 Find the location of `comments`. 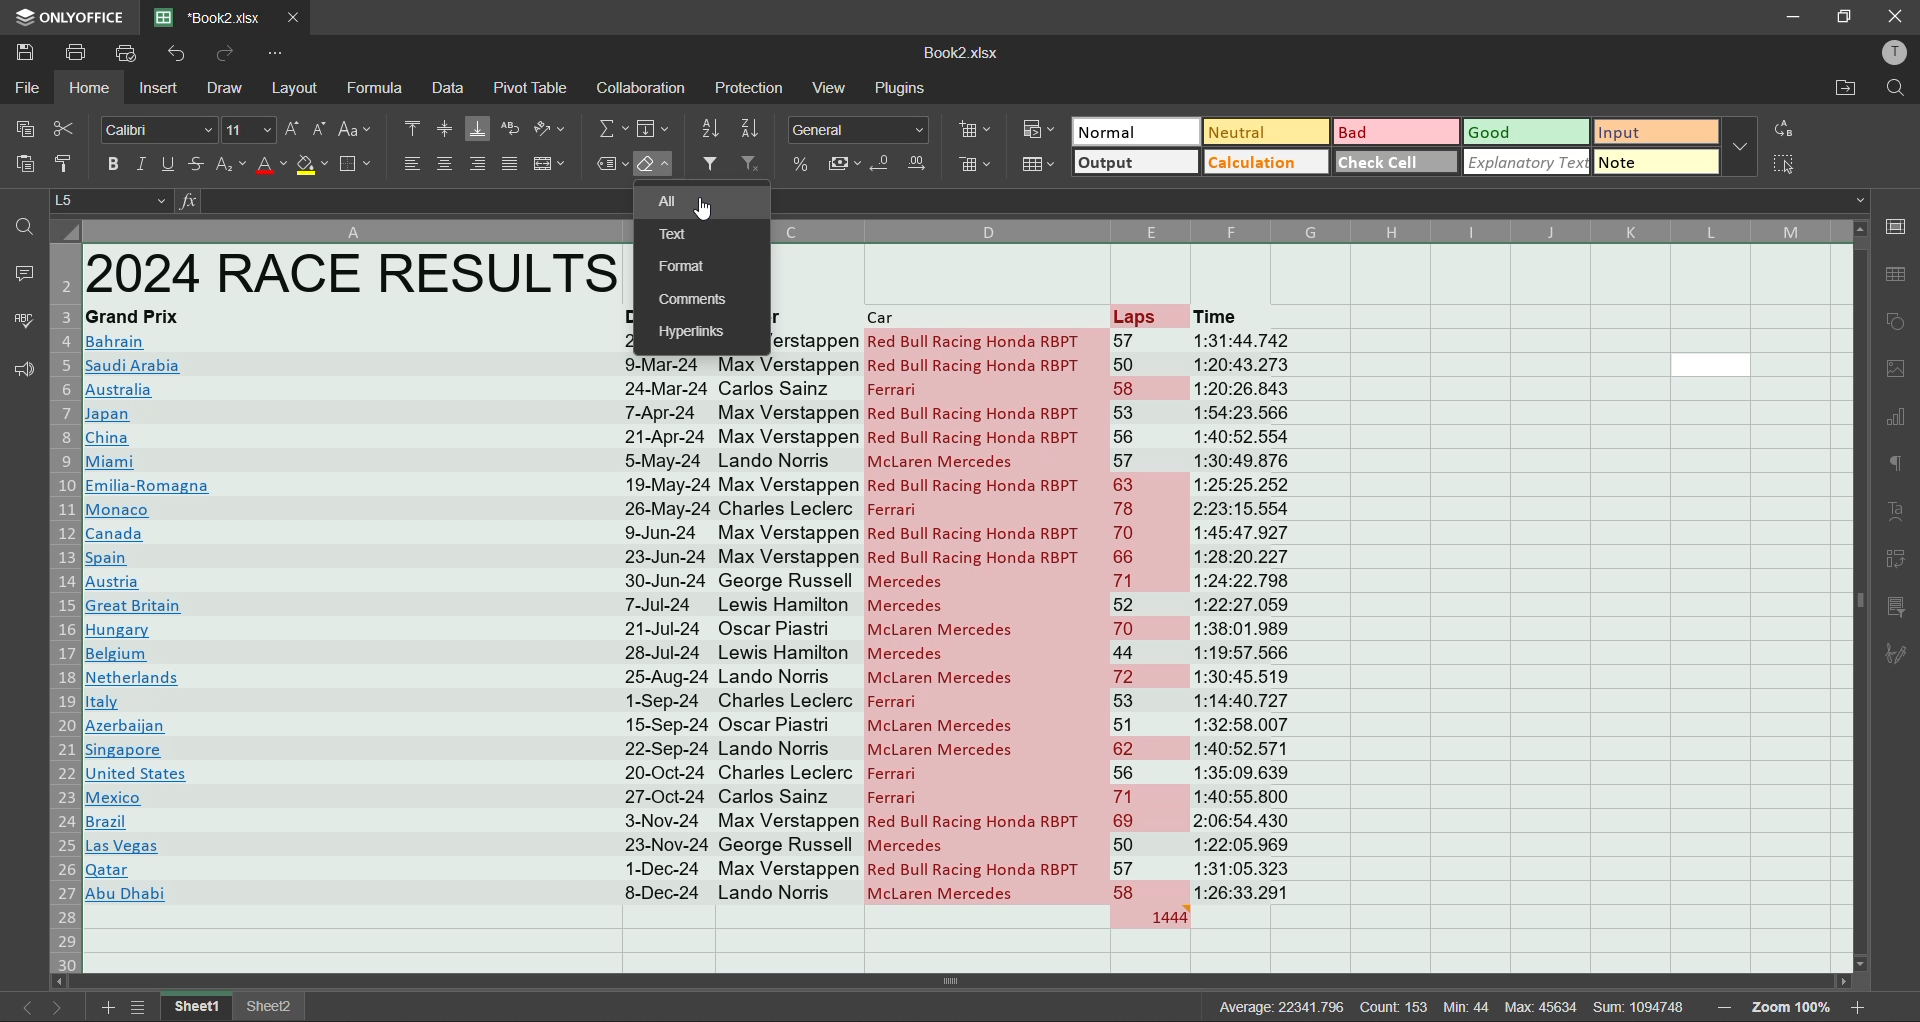

comments is located at coordinates (695, 299).